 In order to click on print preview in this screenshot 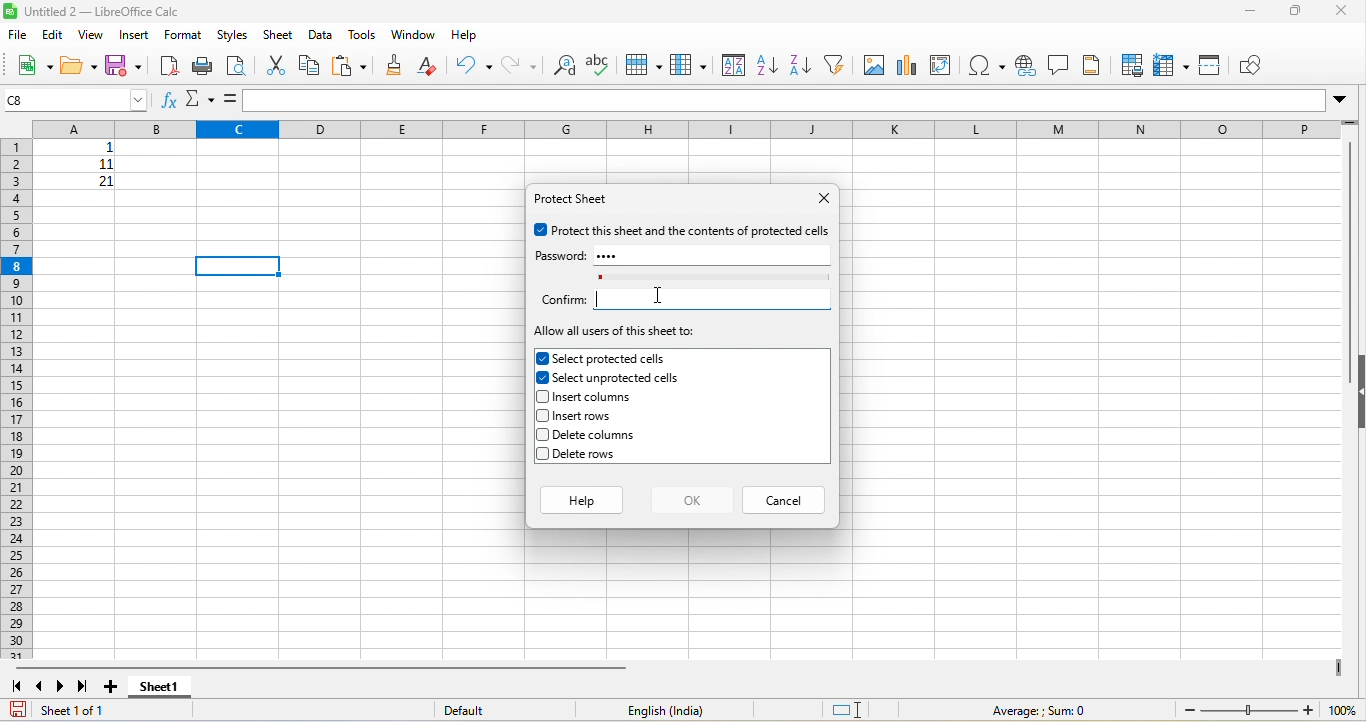, I will do `click(236, 65)`.